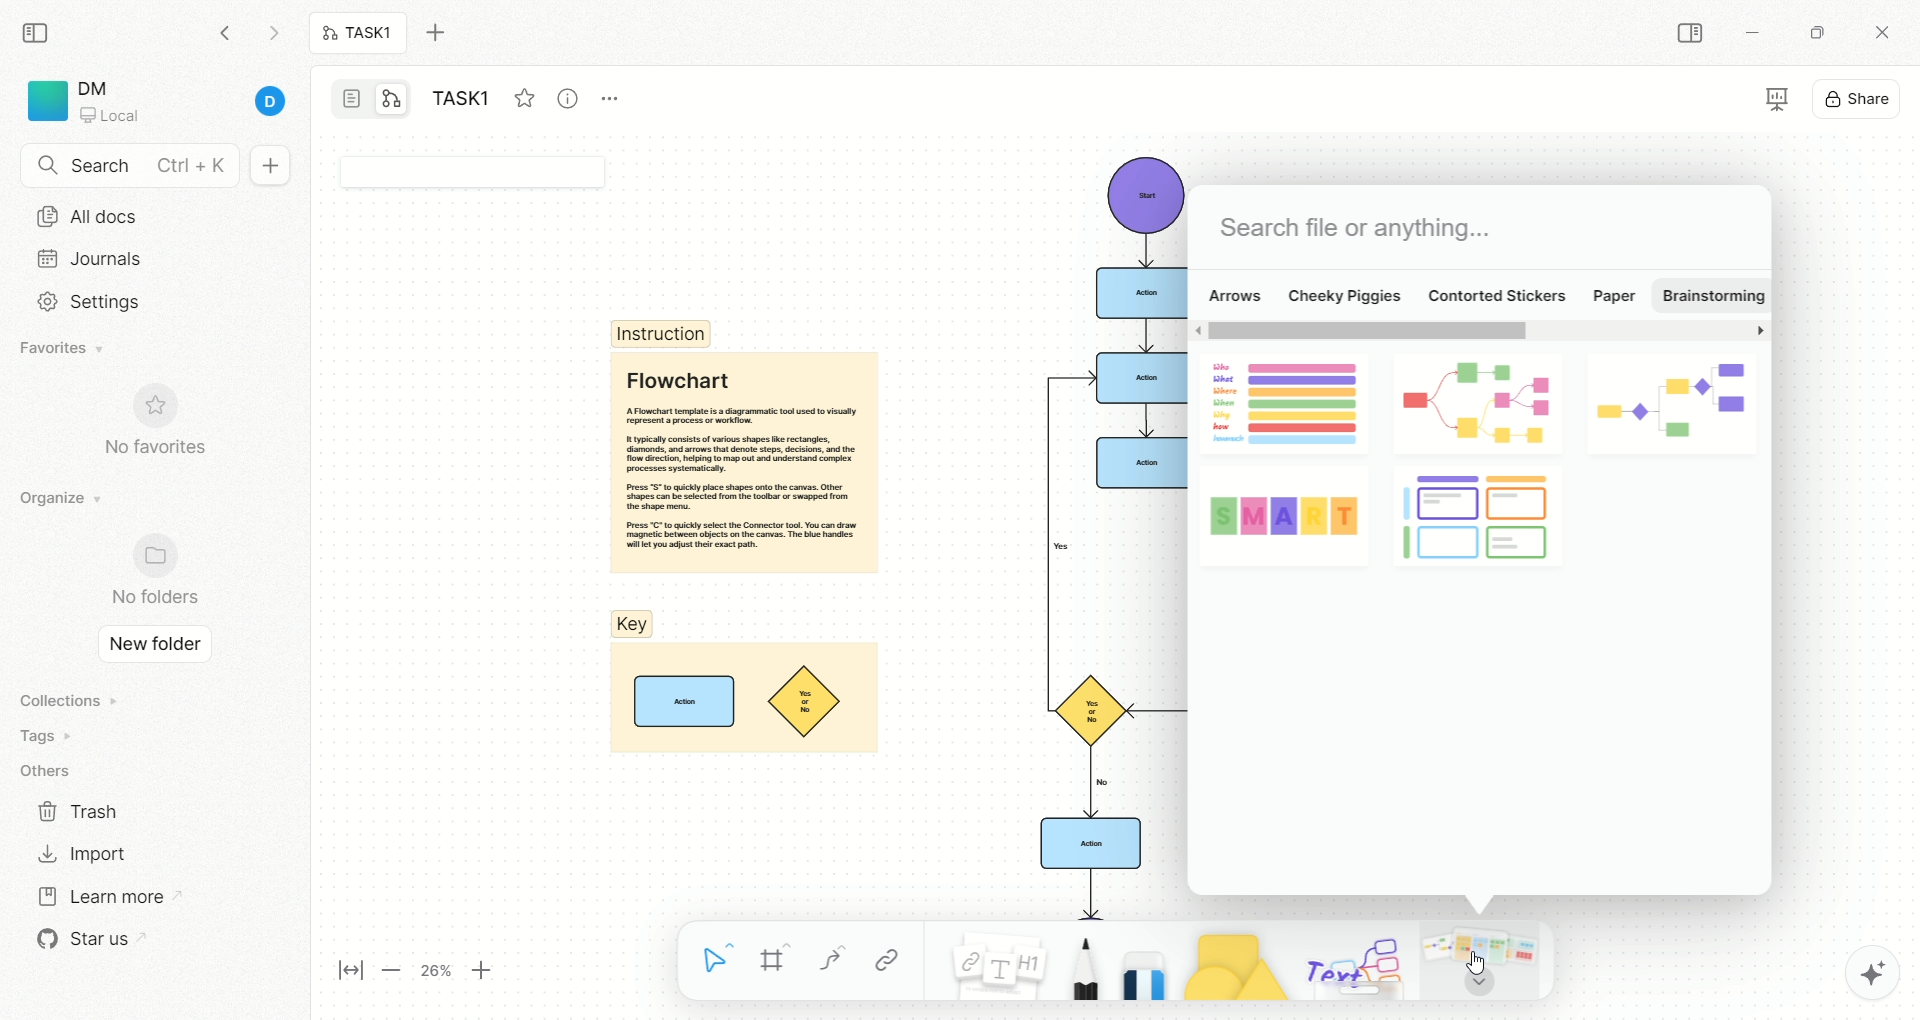 Image resolution: width=1920 pixels, height=1020 pixels. I want to click on tags, so click(40, 736).